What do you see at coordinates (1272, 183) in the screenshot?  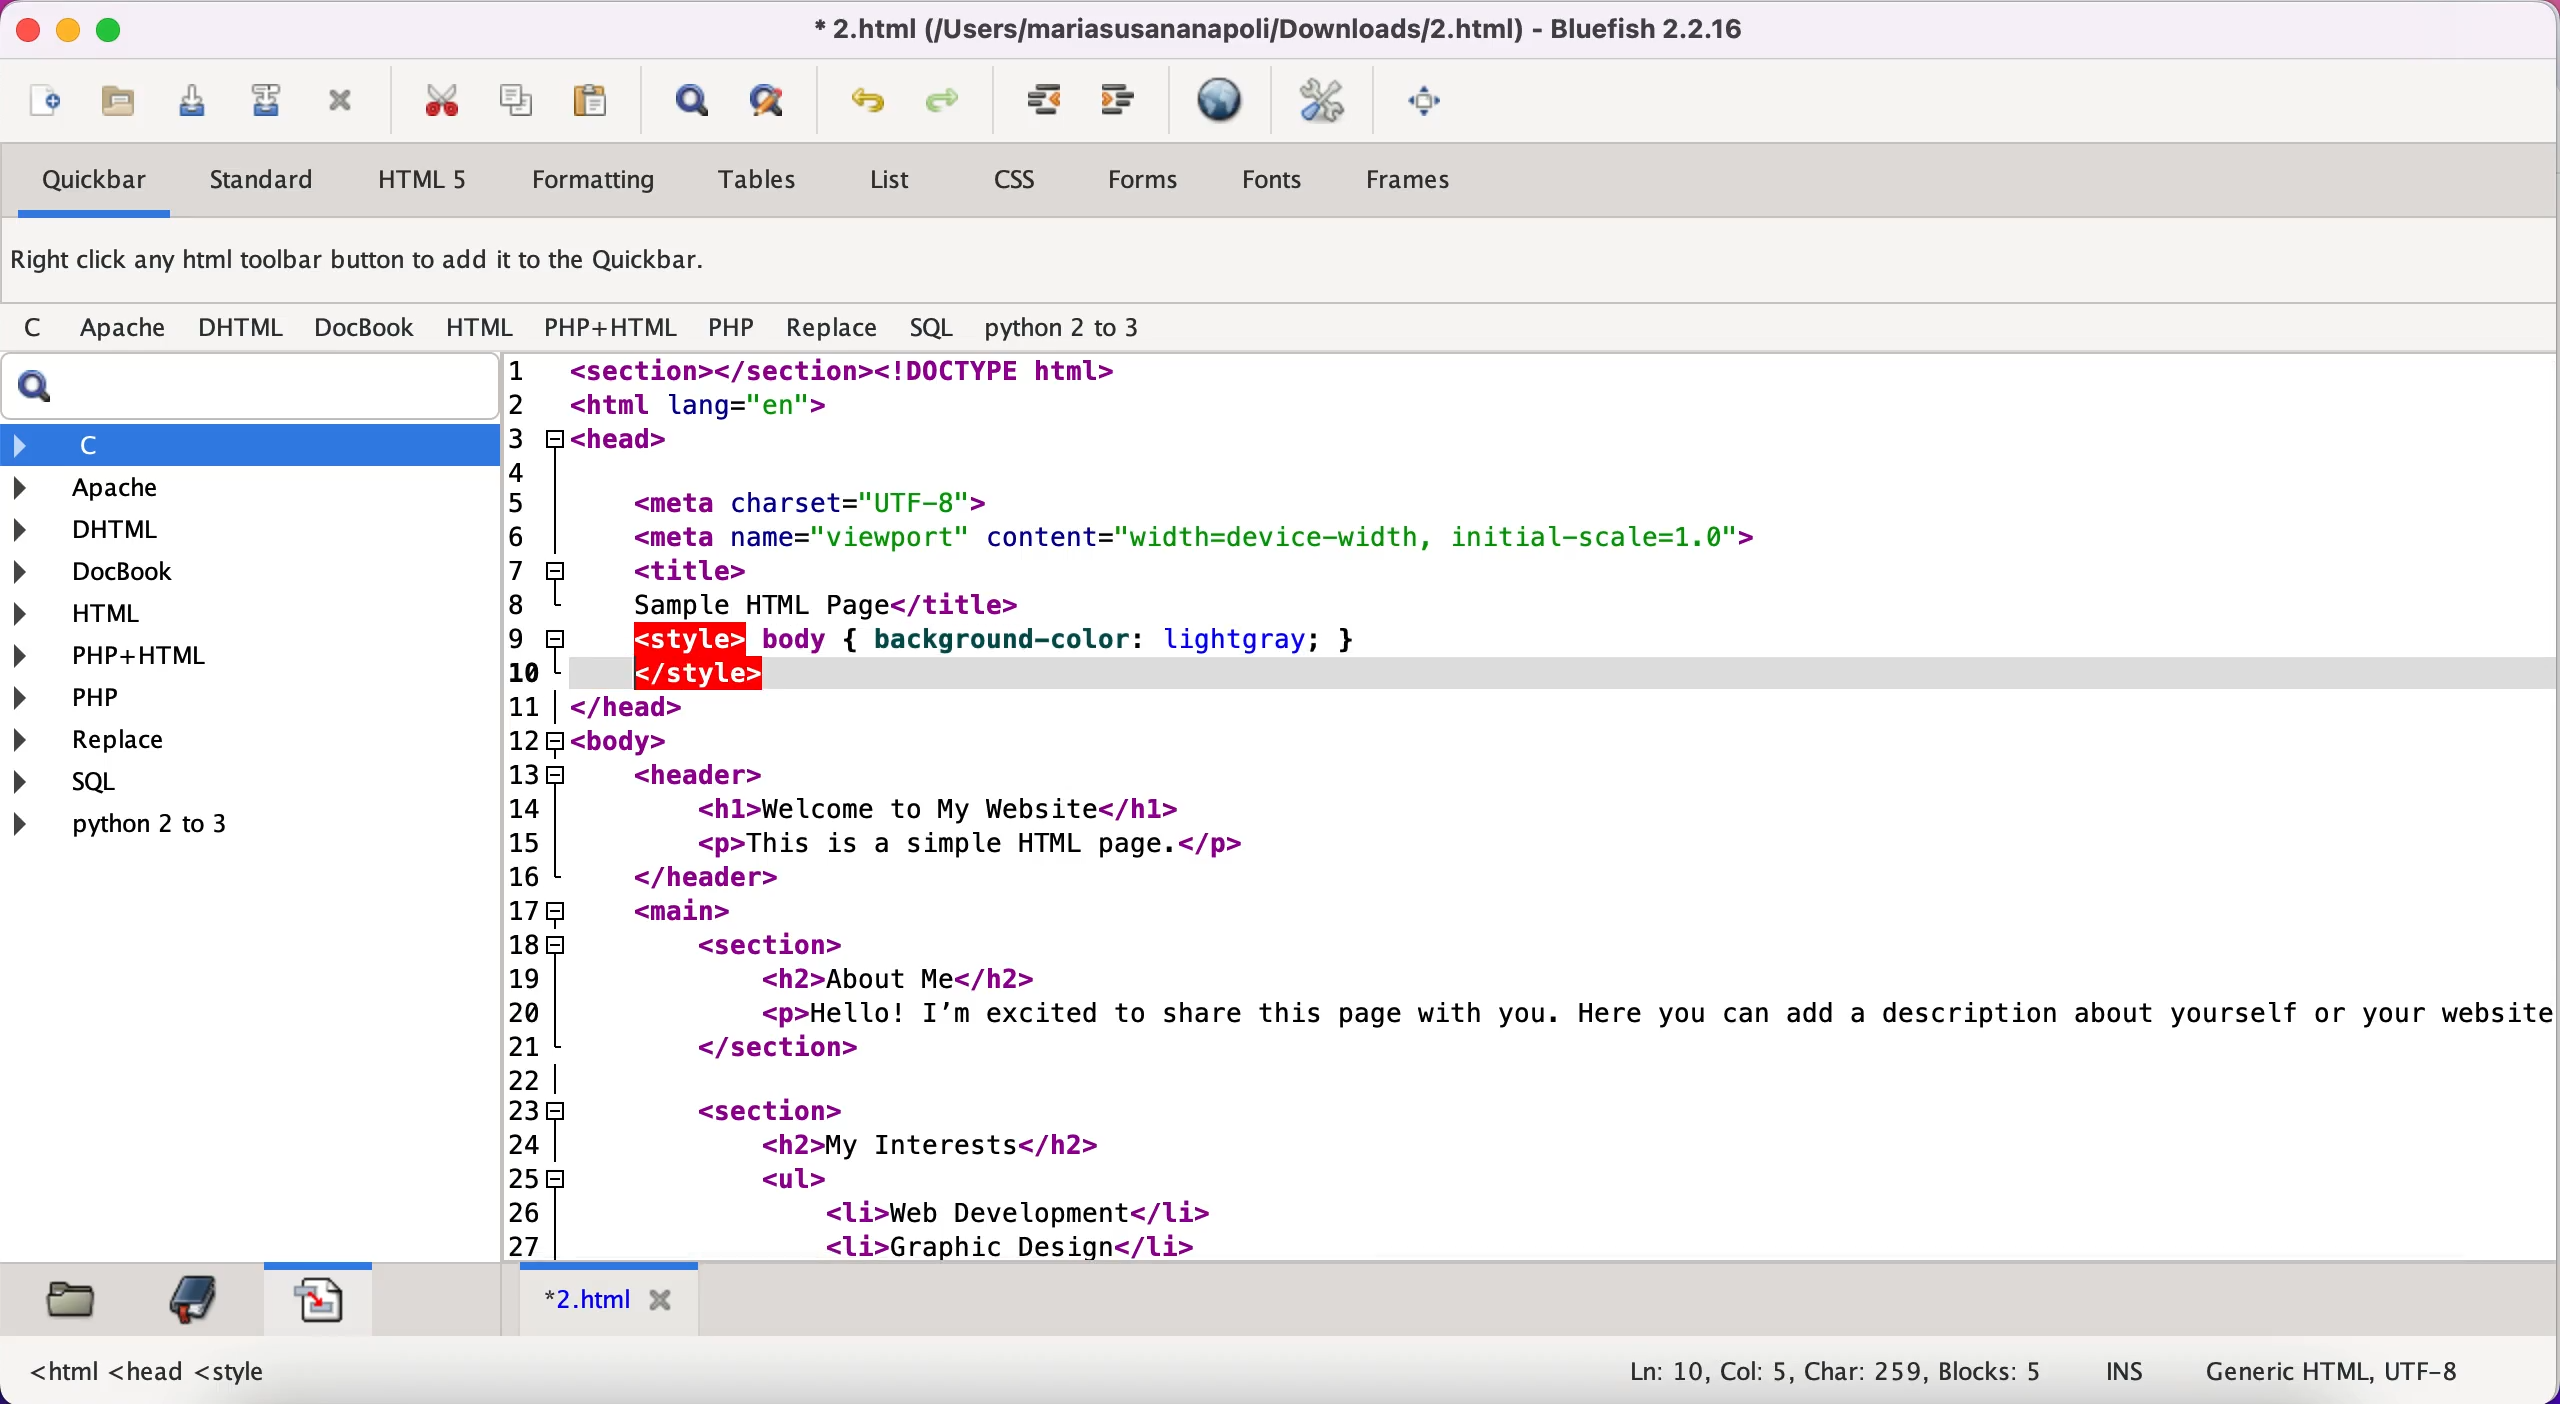 I see `fonts` at bounding box center [1272, 183].